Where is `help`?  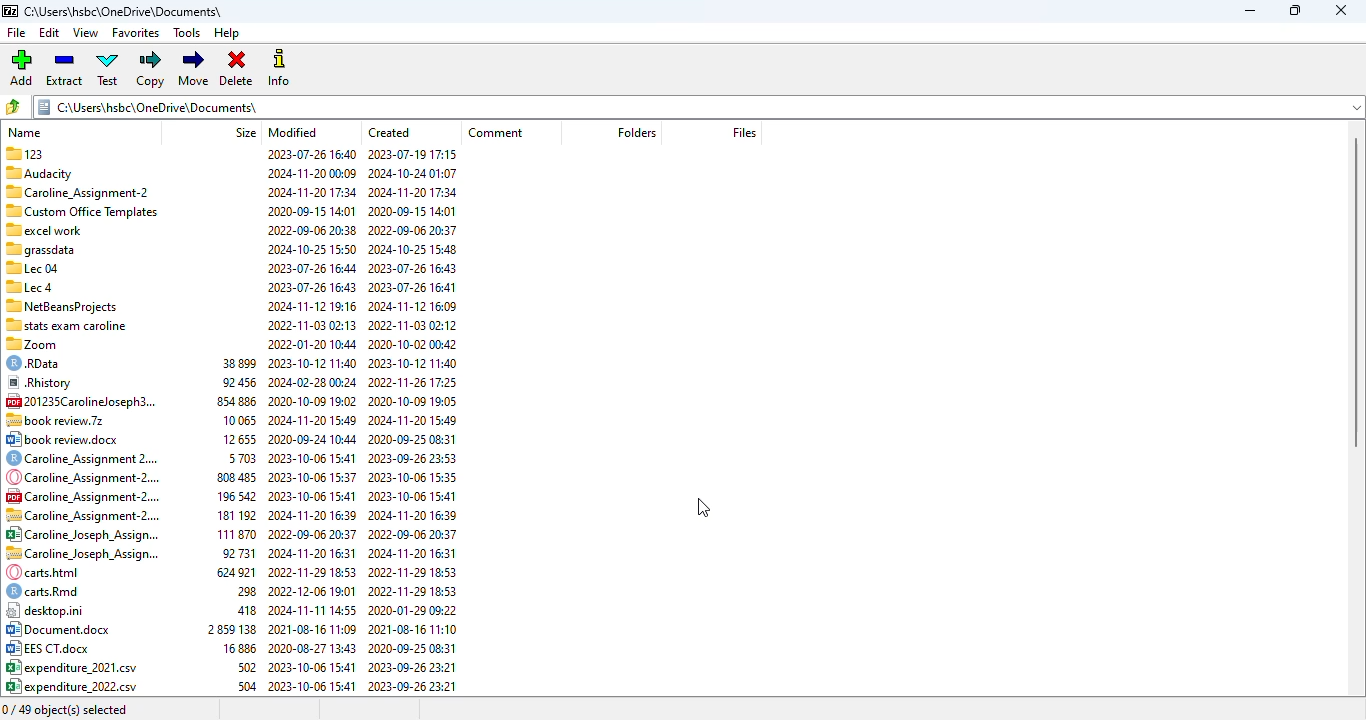
help is located at coordinates (228, 34).